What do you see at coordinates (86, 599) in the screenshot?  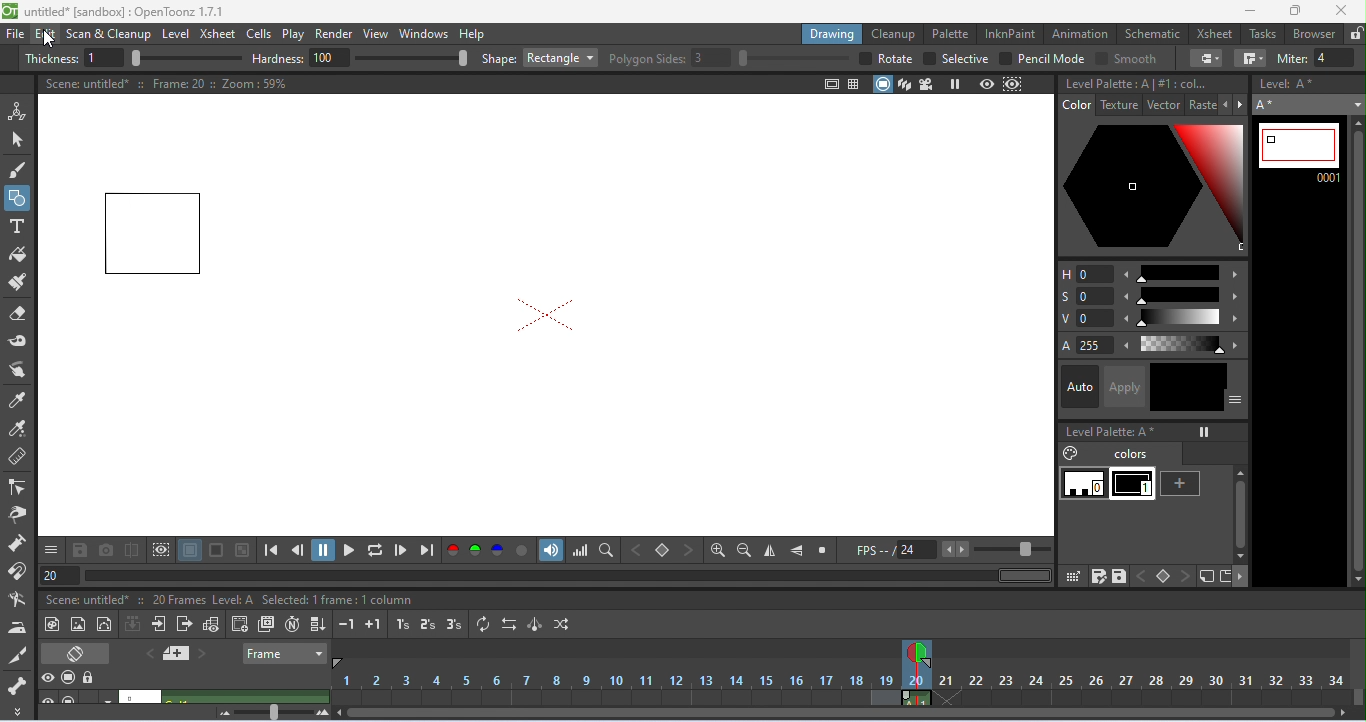 I see `scene untitled` at bounding box center [86, 599].